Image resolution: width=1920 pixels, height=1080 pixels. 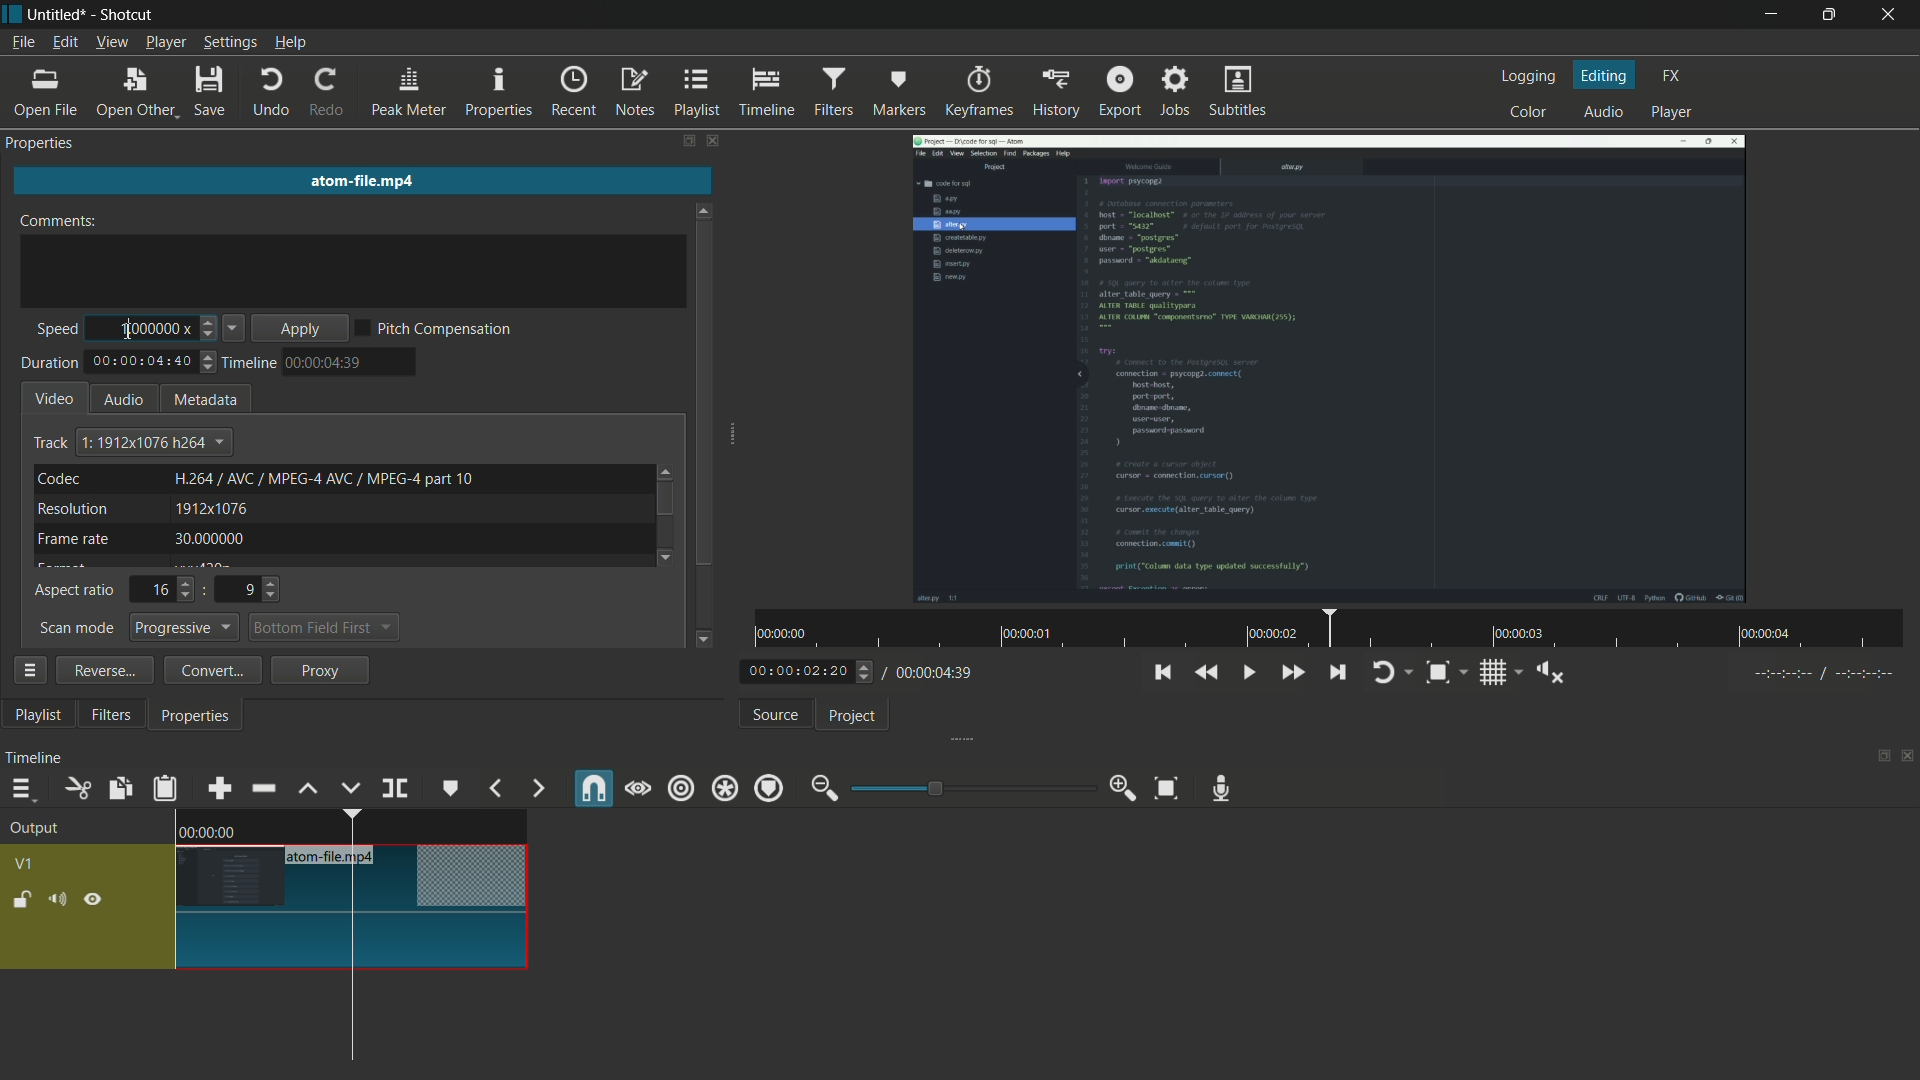 What do you see at coordinates (716, 142) in the screenshot?
I see `close filters` at bounding box center [716, 142].